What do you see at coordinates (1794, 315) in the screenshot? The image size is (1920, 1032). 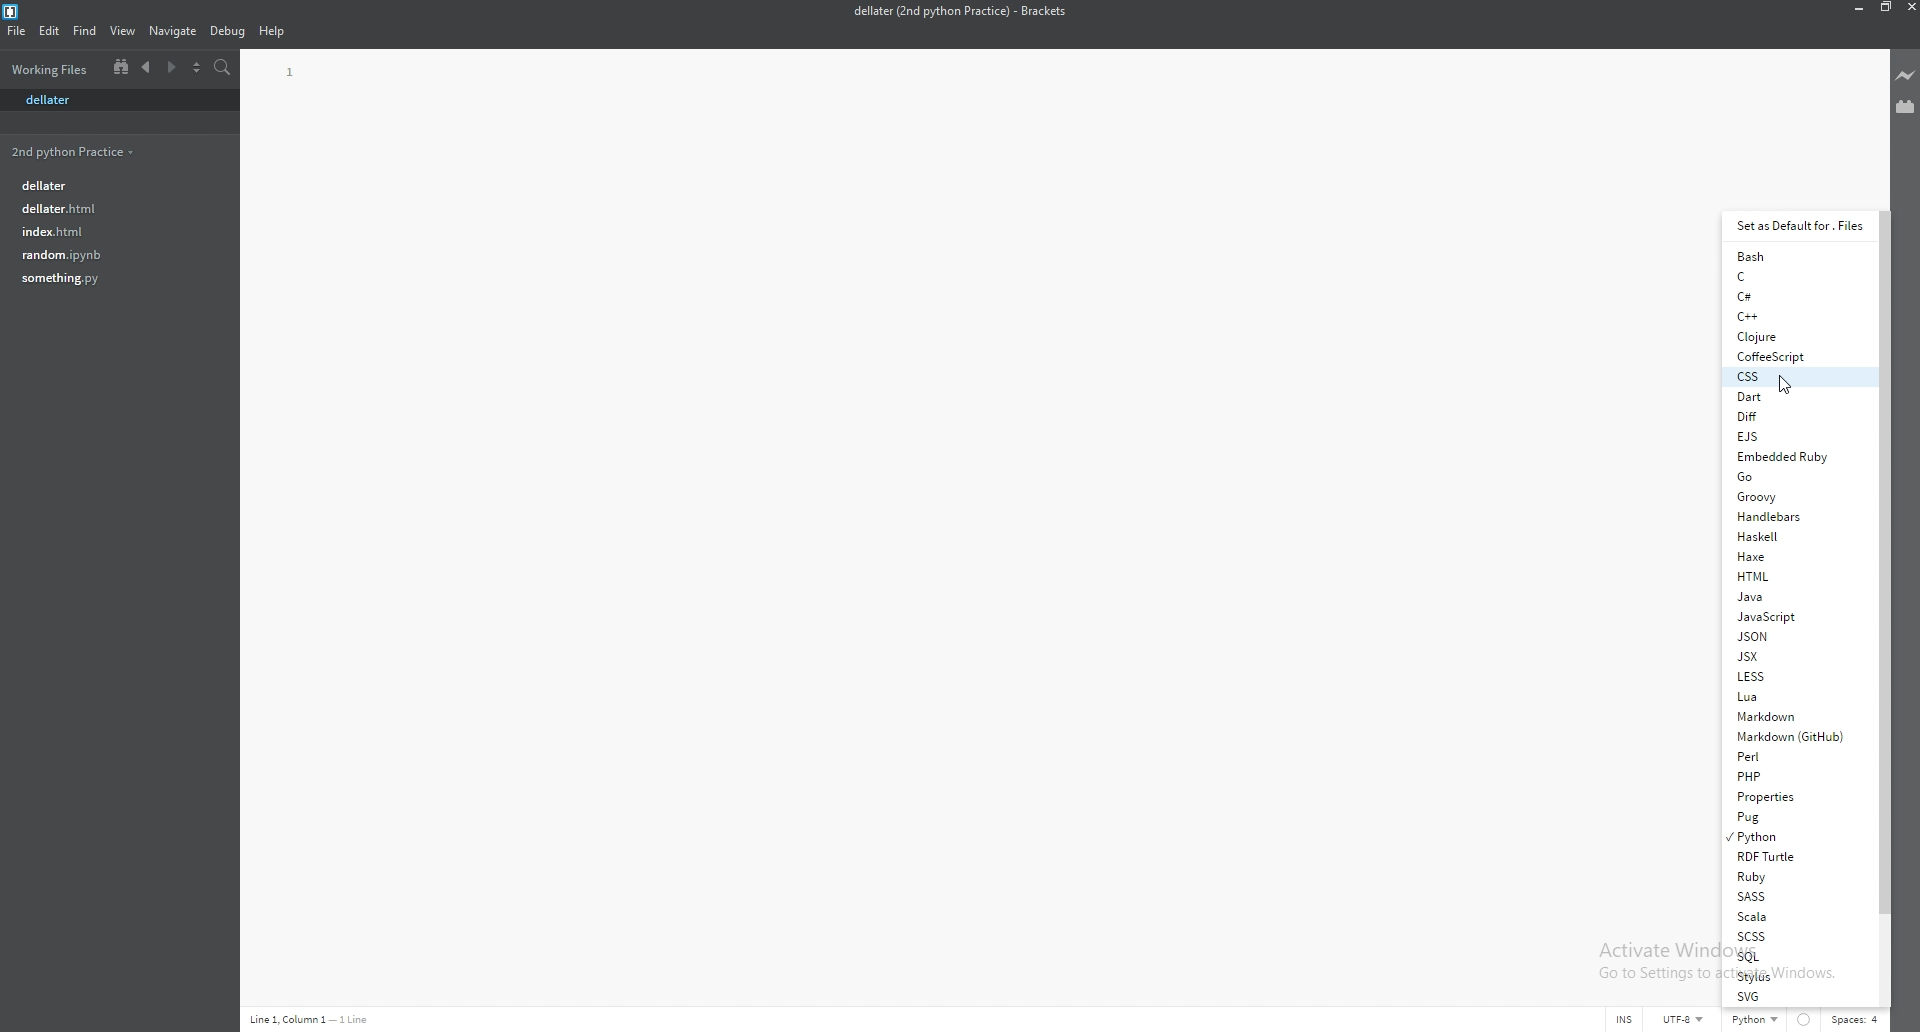 I see `c++` at bounding box center [1794, 315].